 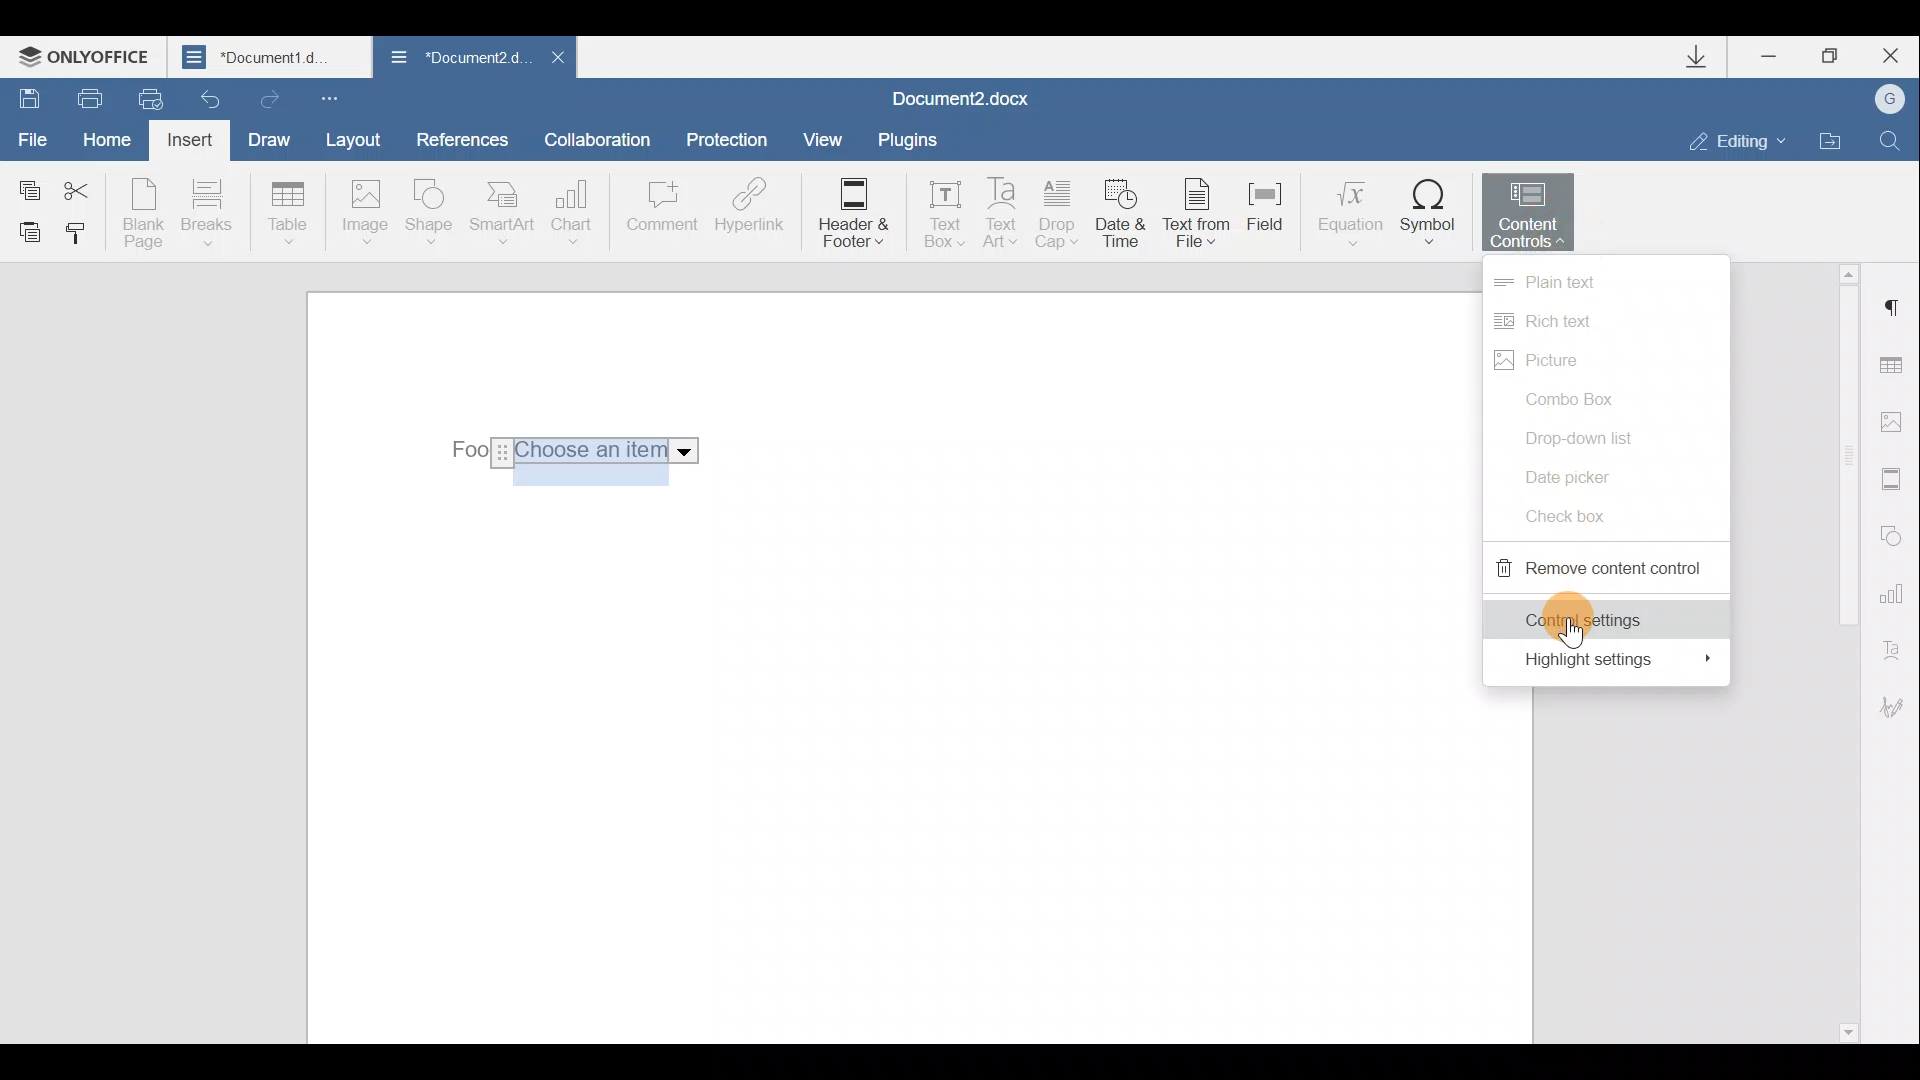 I want to click on SmartArt, so click(x=503, y=211).